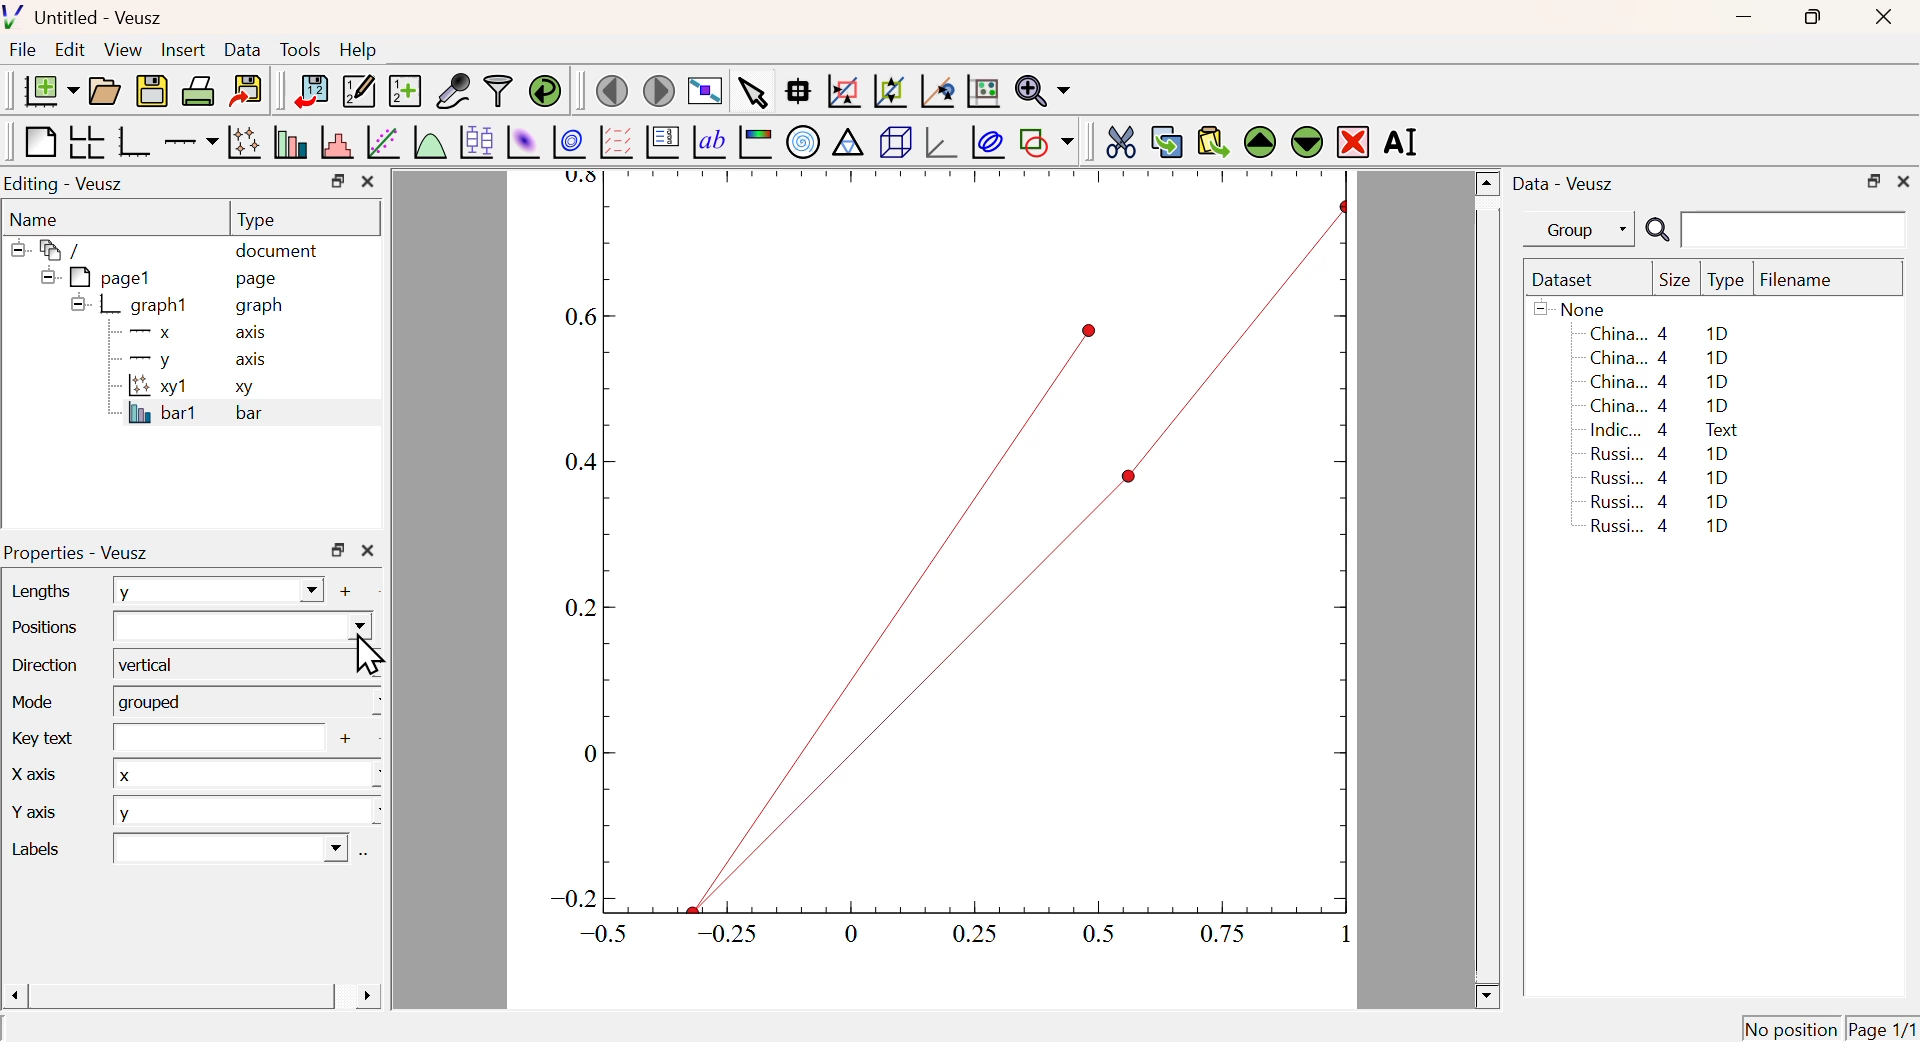 The image size is (1920, 1042). I want to click on Previous Page, so click(613, 92).